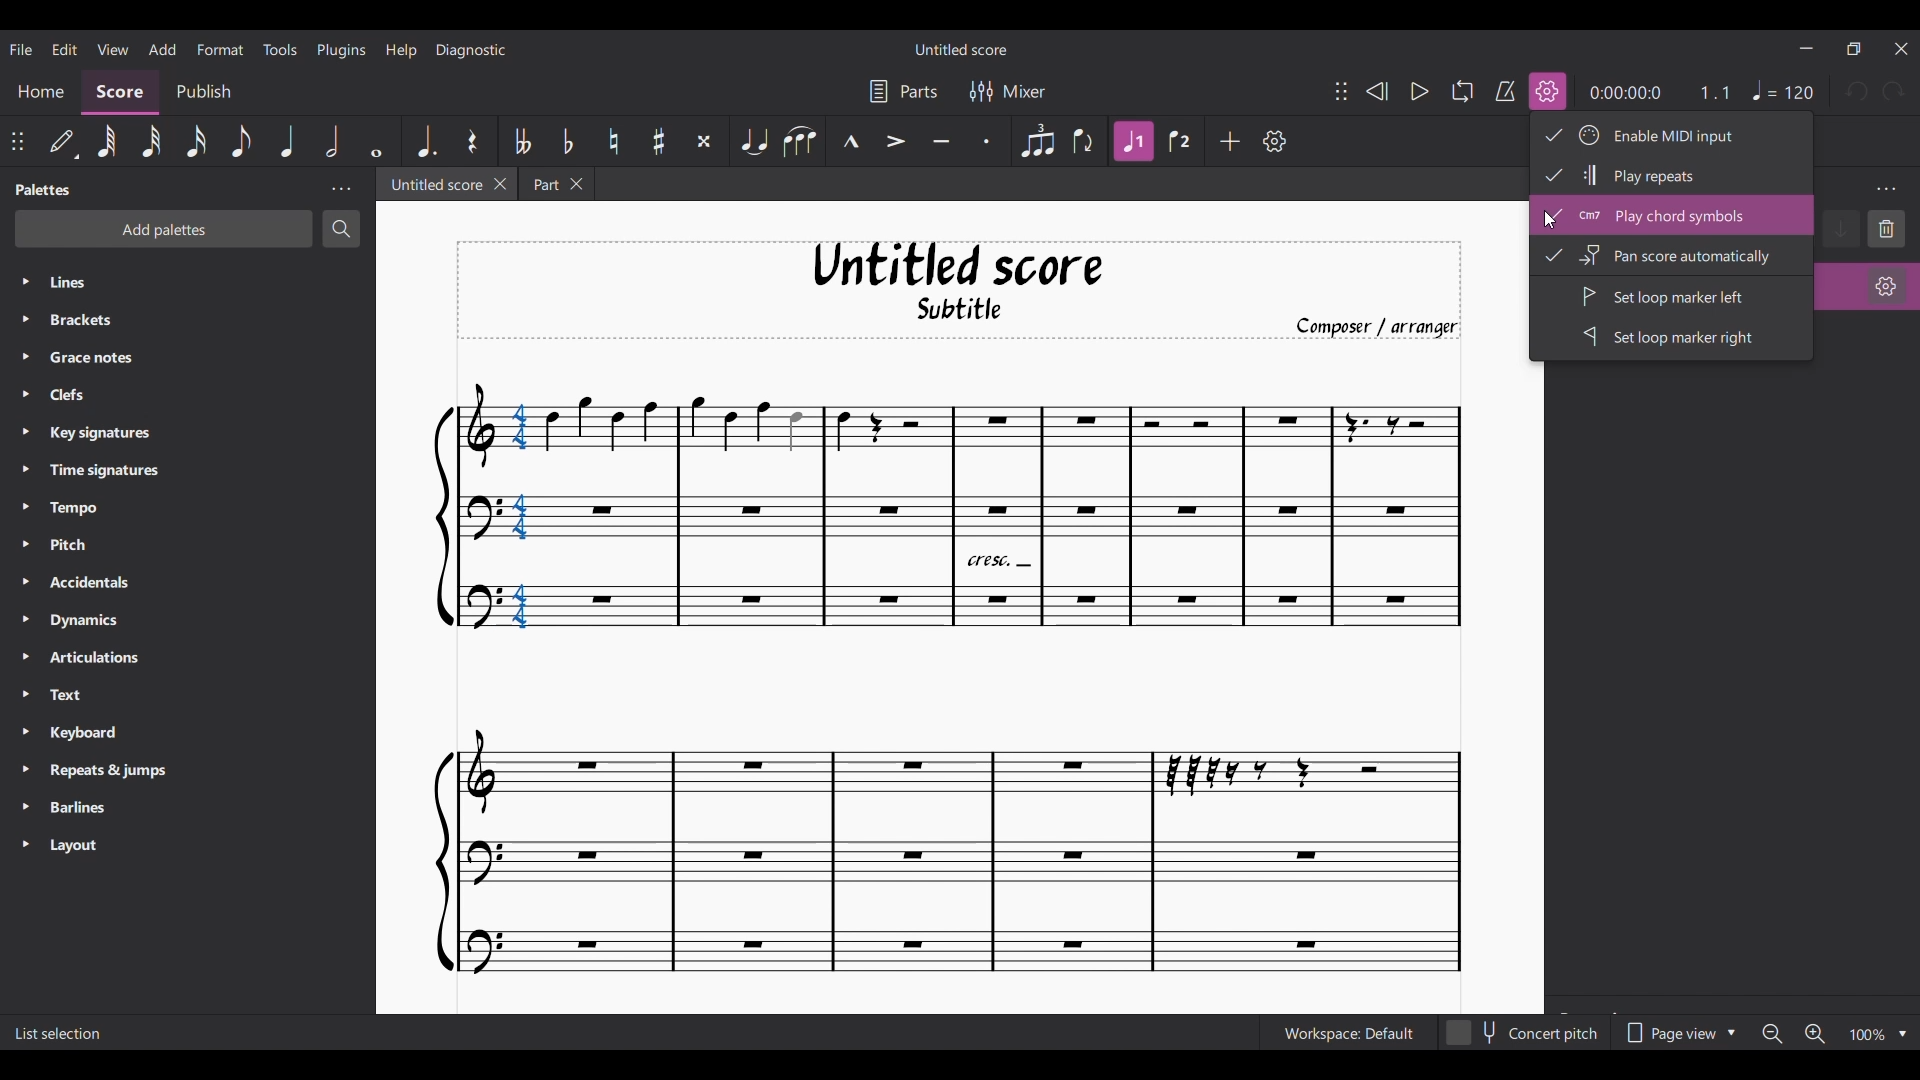  What do you see at coordinates (1660, 92) in the screenshot?
I see `Current ratio and duration` at bounding box center [1660, 92].